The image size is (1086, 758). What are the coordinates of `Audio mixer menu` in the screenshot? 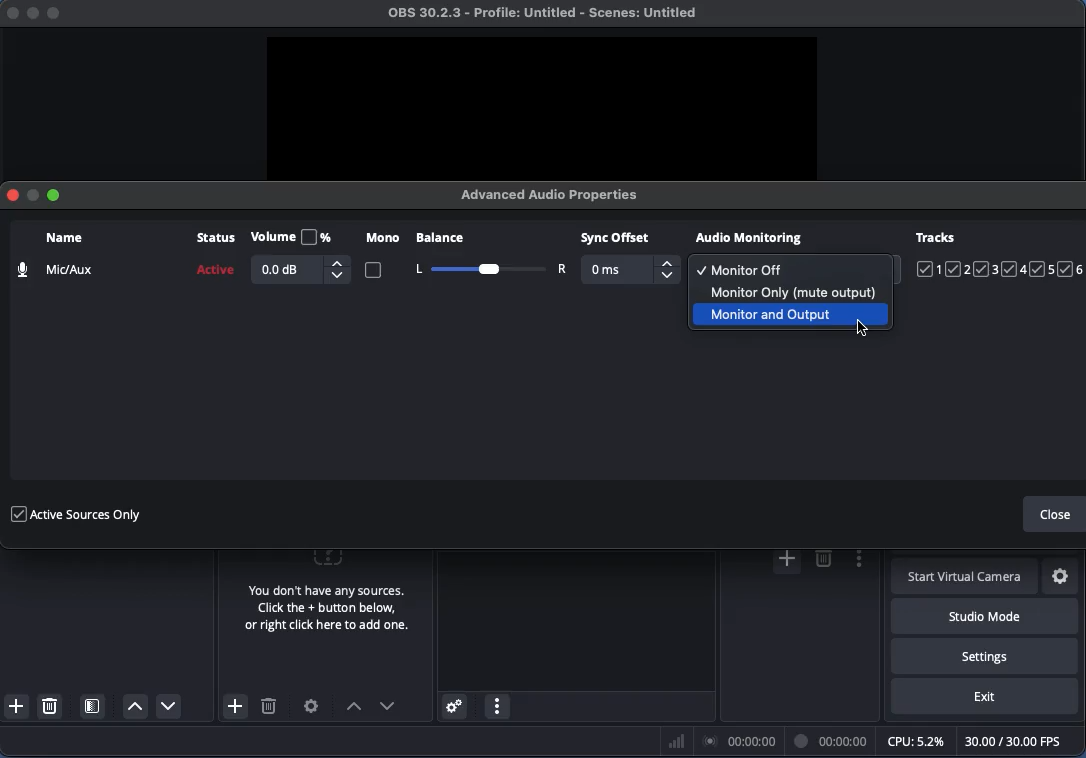 It's located at (497, 707).